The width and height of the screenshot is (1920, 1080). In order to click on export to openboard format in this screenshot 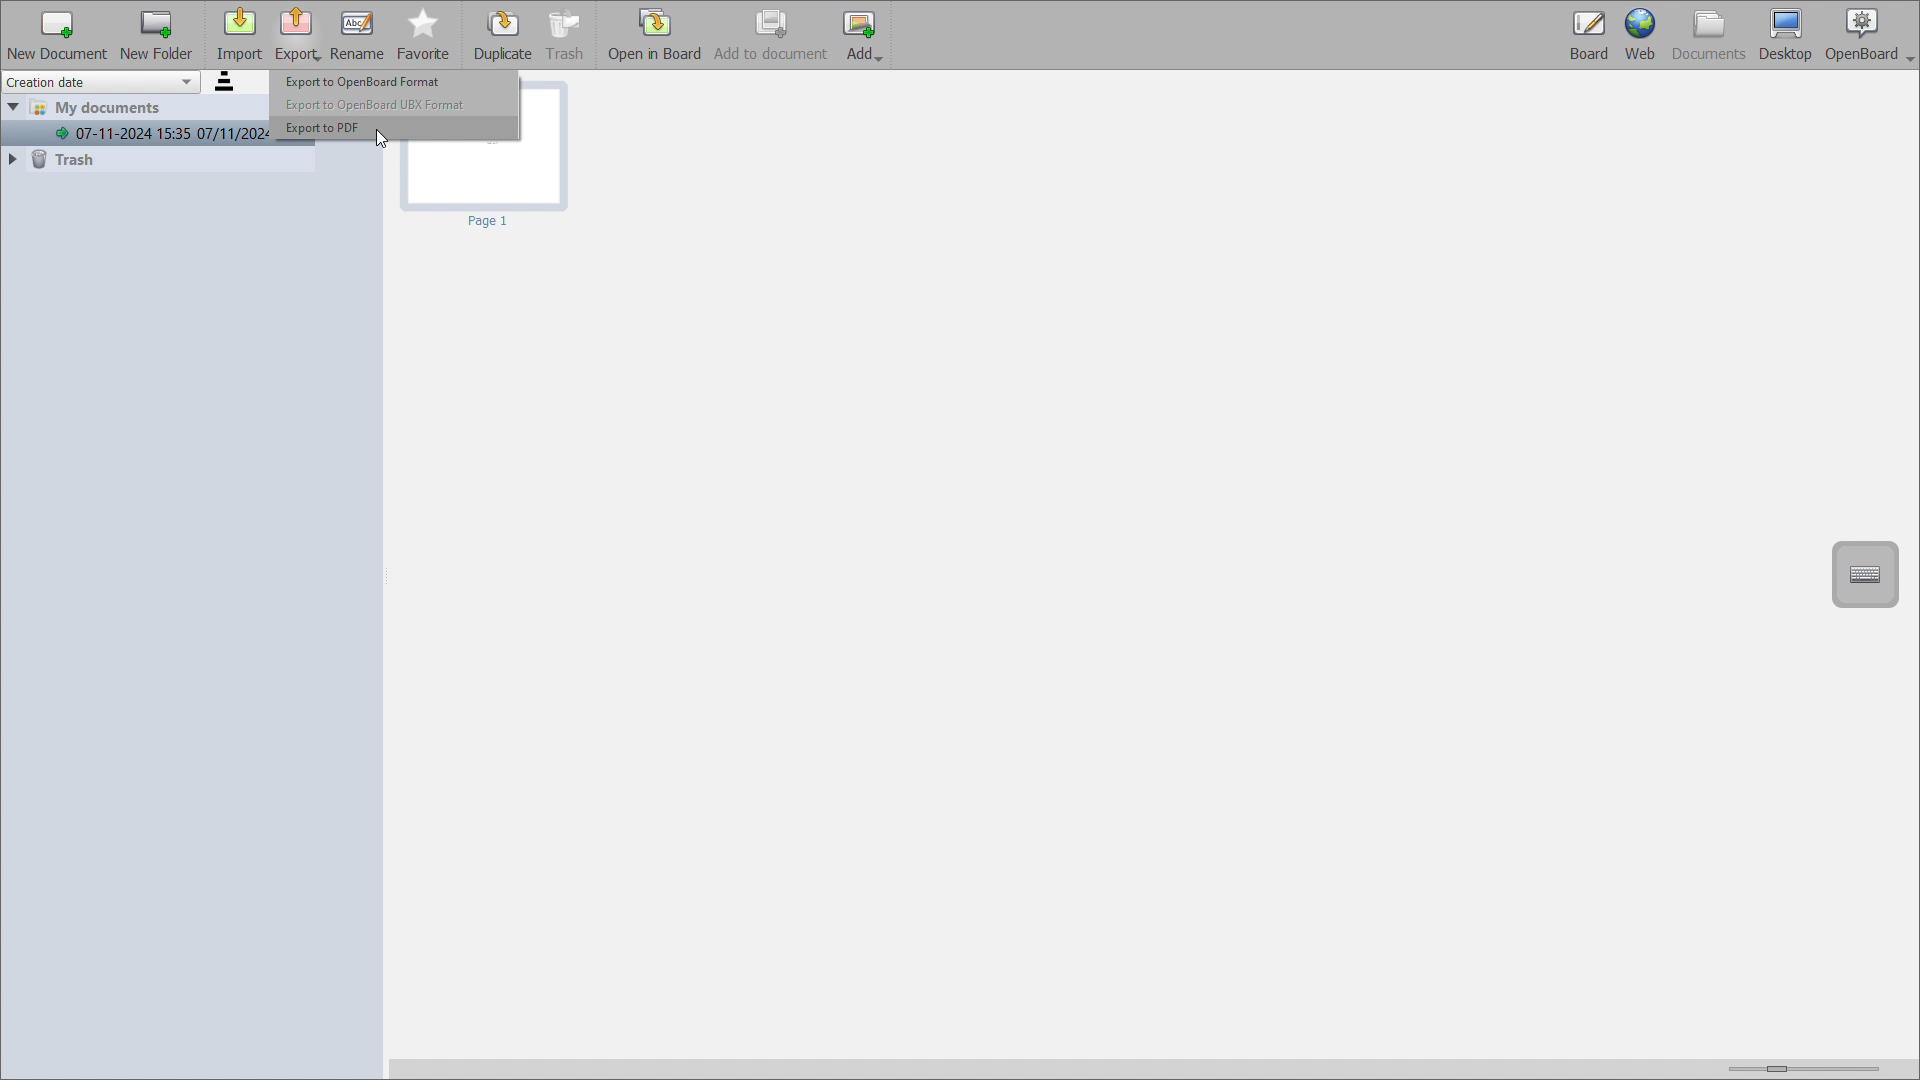, I will do `click(393, 81)`.